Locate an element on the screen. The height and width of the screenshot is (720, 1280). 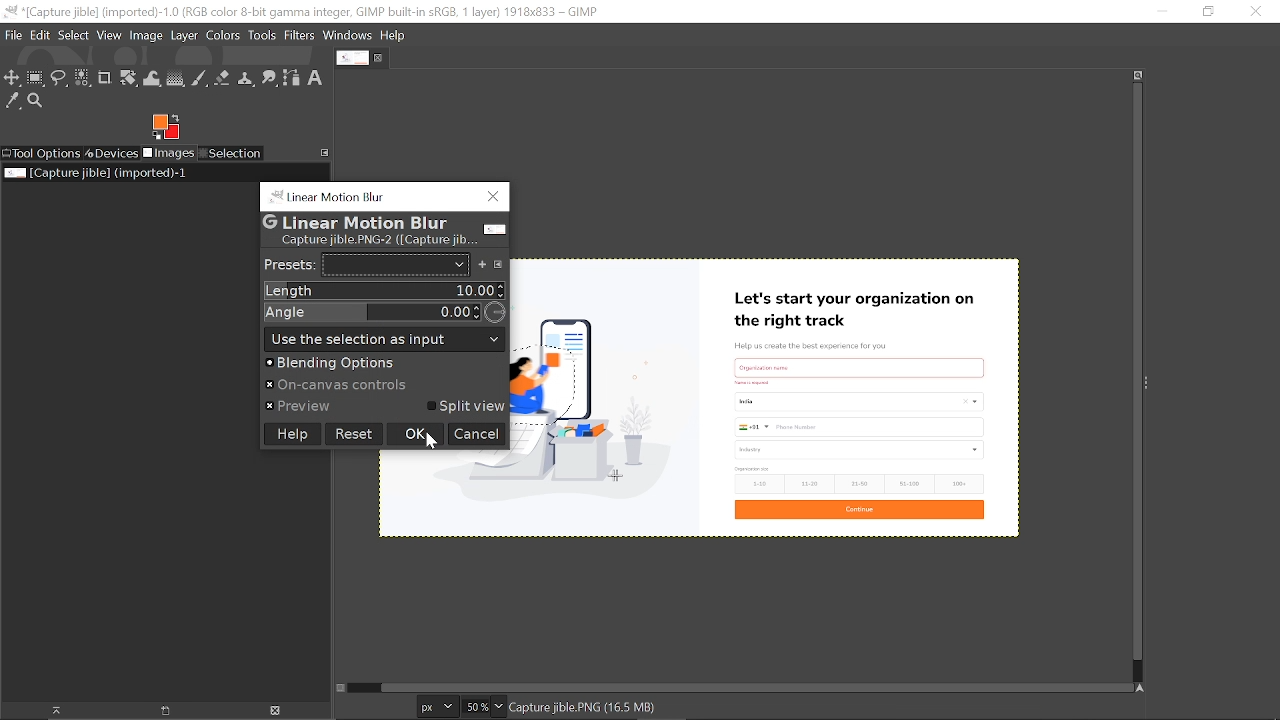
Move tool is located at coordinates (12, 77).